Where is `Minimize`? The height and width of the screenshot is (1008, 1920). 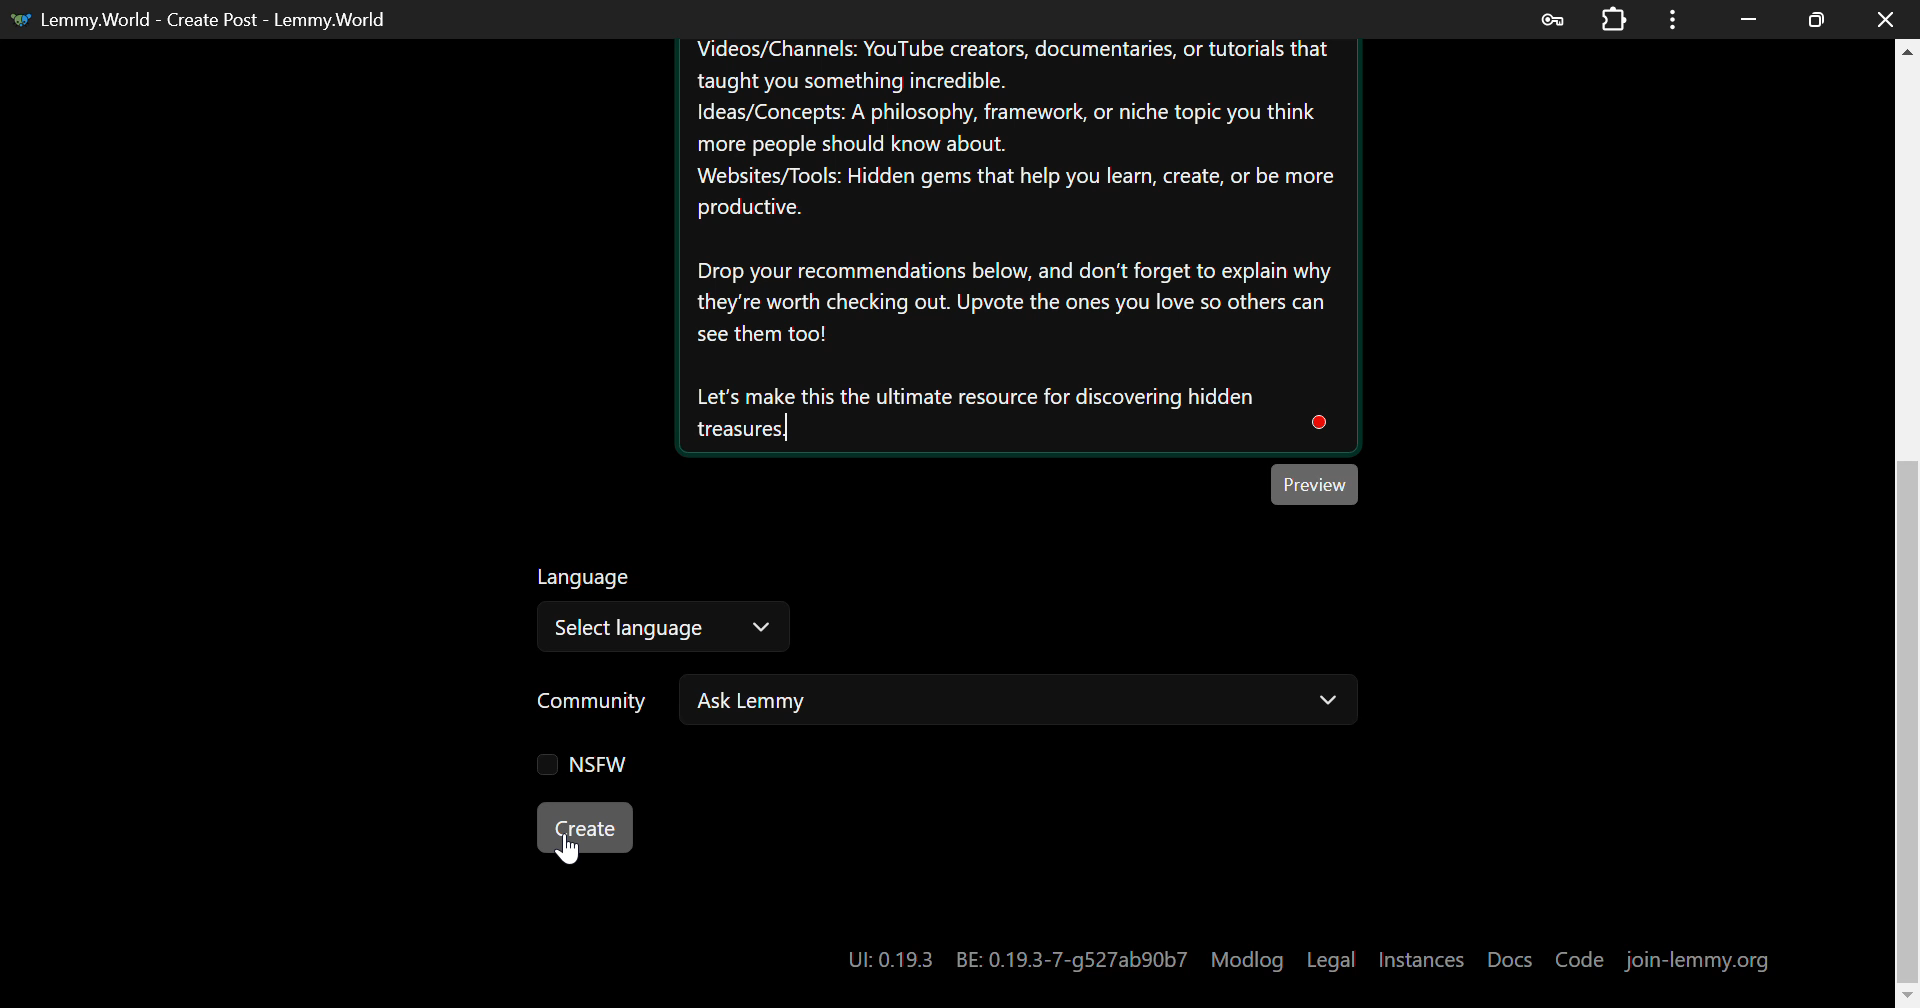
Minimize is located at coordinates (1817, 20).